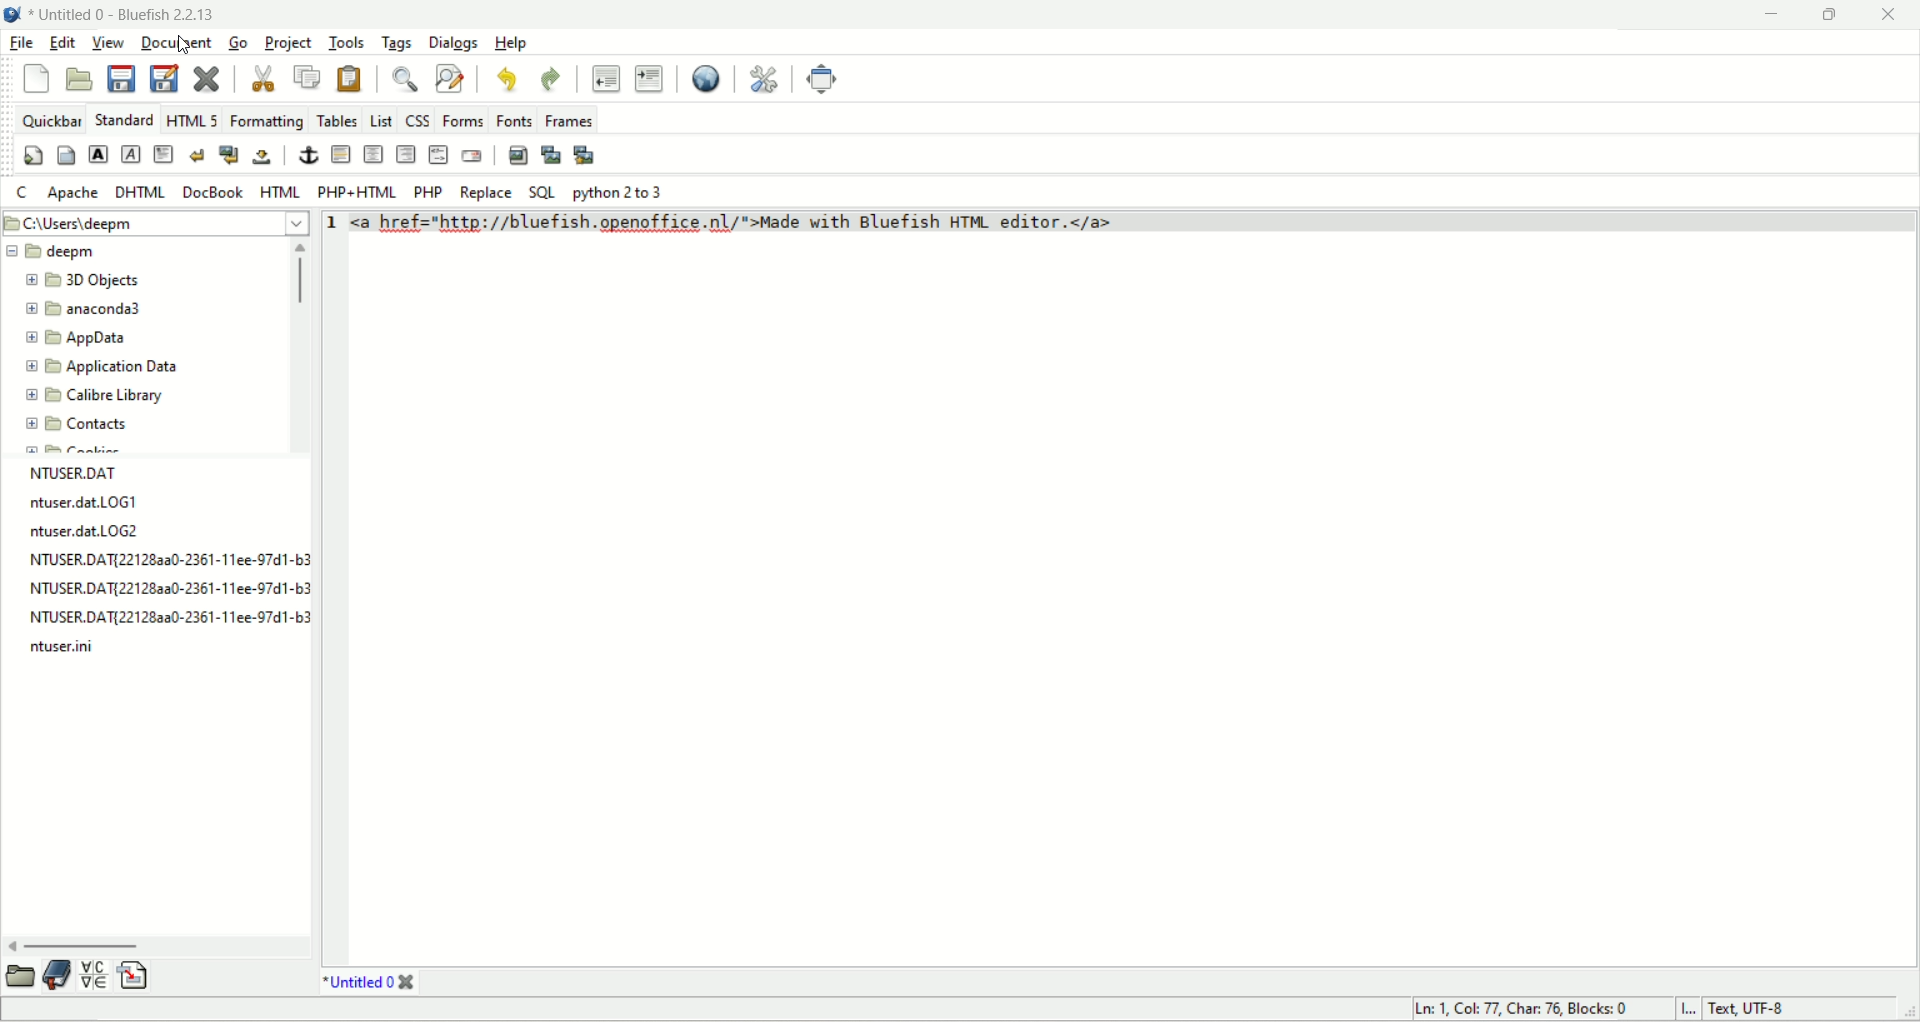  I want to click on documentation, so click(59, 977).